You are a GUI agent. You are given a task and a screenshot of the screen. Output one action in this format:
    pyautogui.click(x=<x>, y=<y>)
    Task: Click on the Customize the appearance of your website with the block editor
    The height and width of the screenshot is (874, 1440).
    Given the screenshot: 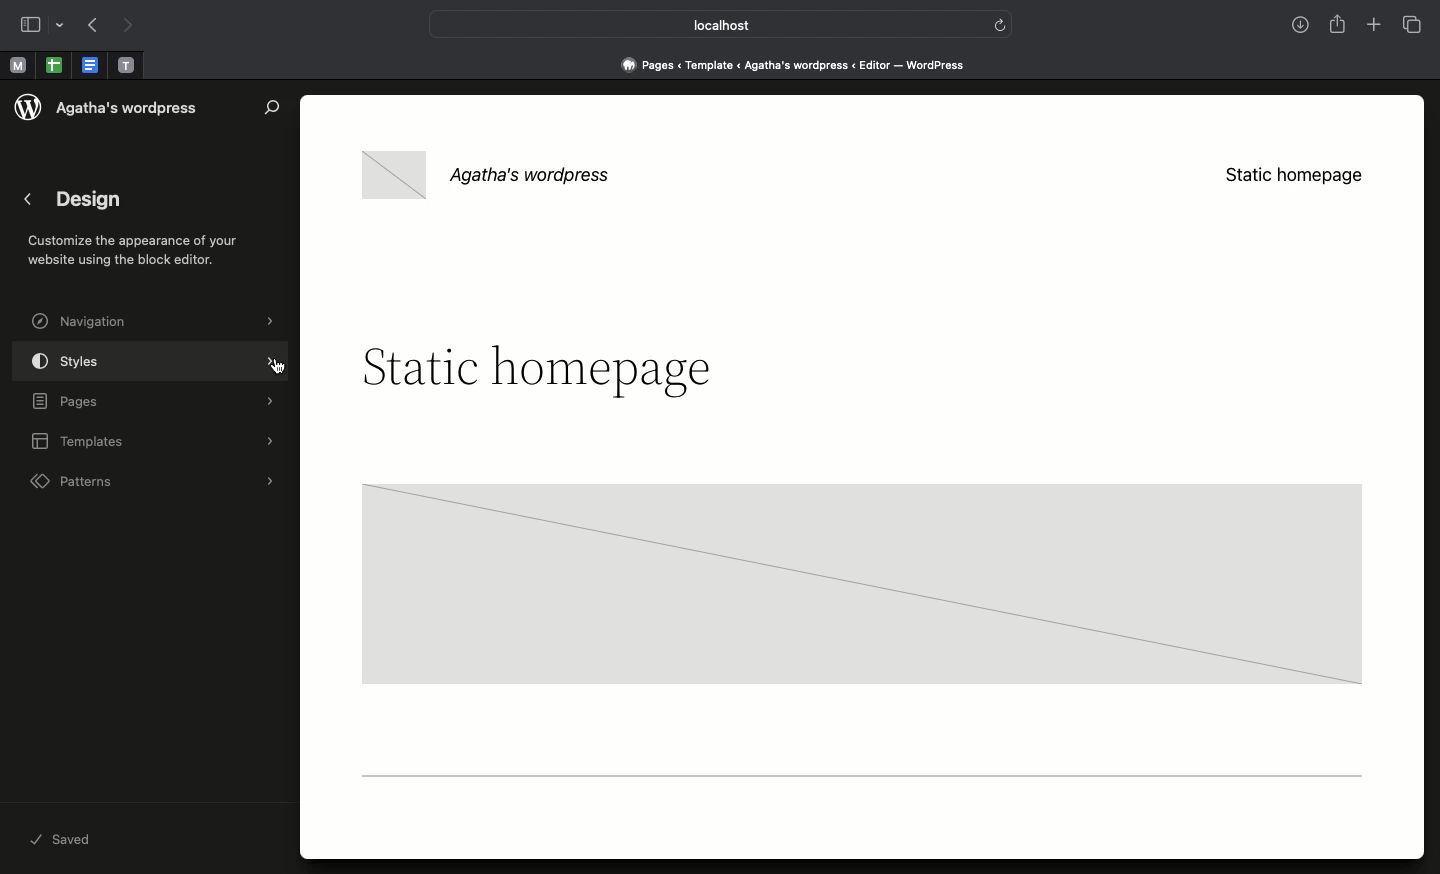 What is the action you would take?
    pyautogui.click(x=137, y=256)
    